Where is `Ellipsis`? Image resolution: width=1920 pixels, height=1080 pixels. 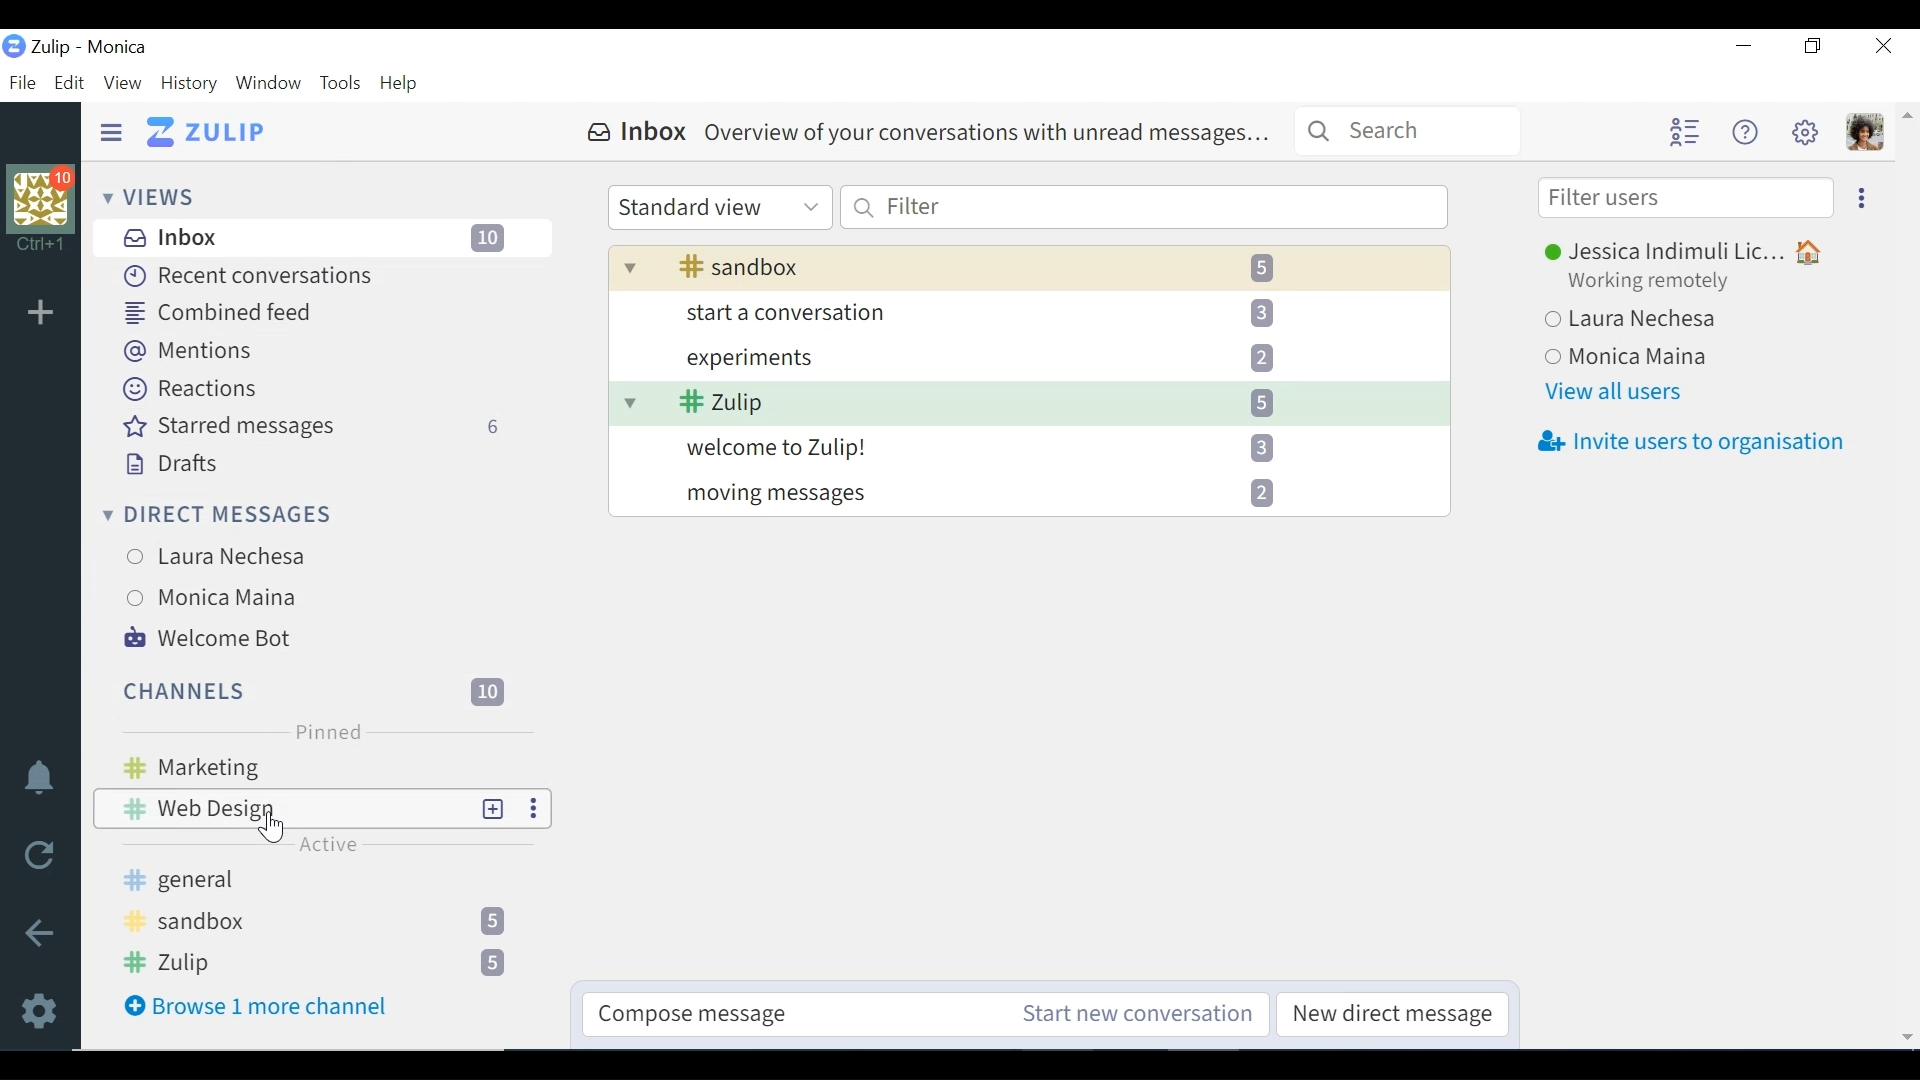 Ellipsis is located at coordinates (530, 808).